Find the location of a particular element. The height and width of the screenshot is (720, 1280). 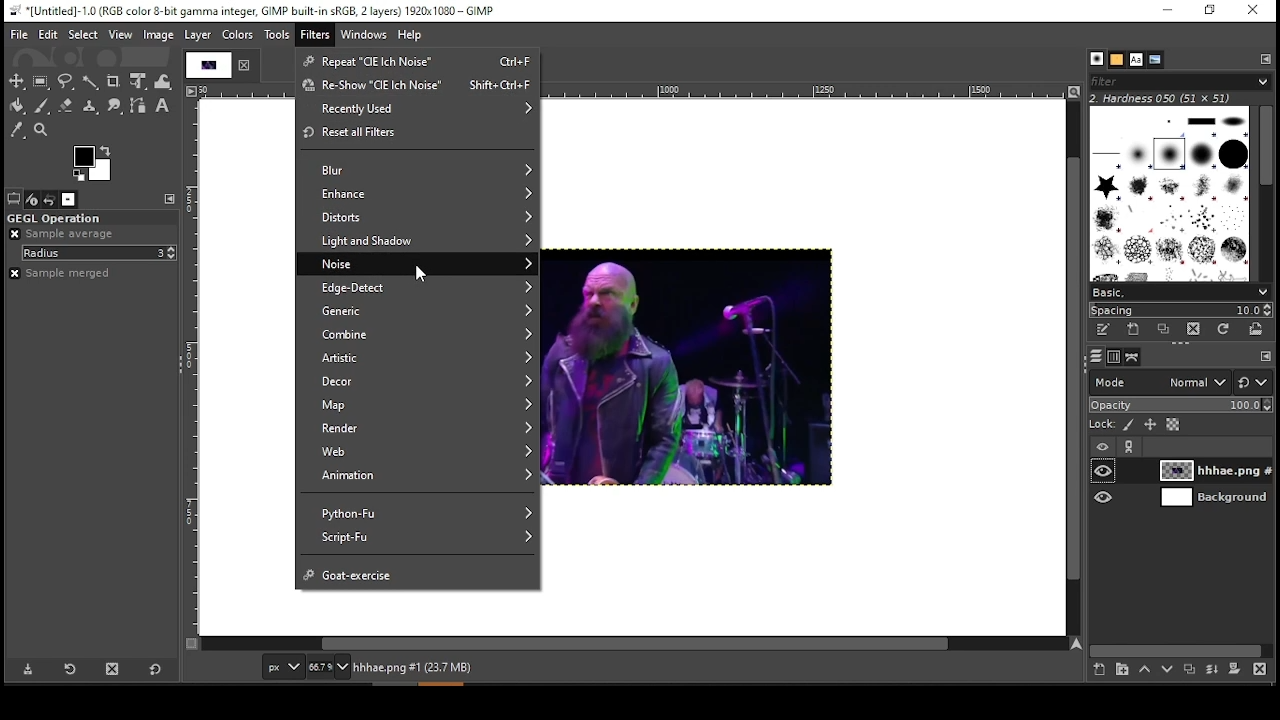

web is located at coordinates (421, 452).